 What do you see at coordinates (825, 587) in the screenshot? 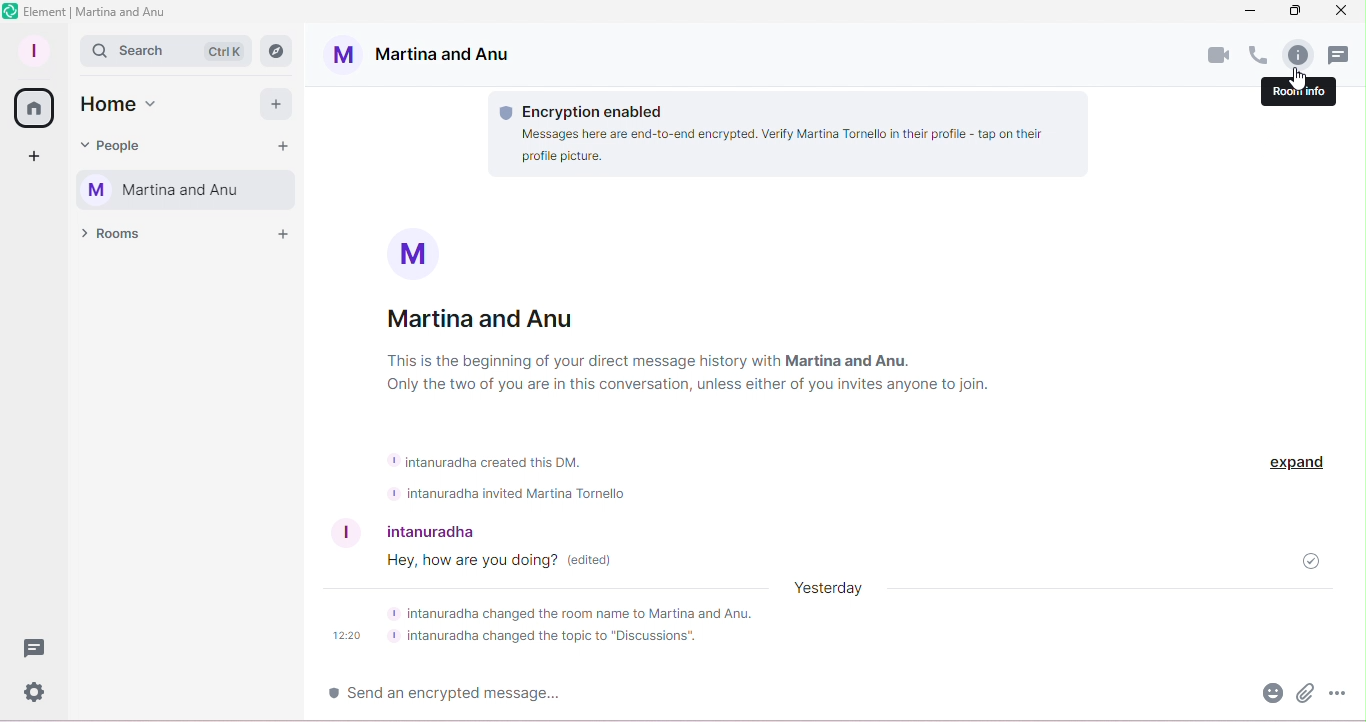
I see `yesterday` at bounding box center [825, 587].